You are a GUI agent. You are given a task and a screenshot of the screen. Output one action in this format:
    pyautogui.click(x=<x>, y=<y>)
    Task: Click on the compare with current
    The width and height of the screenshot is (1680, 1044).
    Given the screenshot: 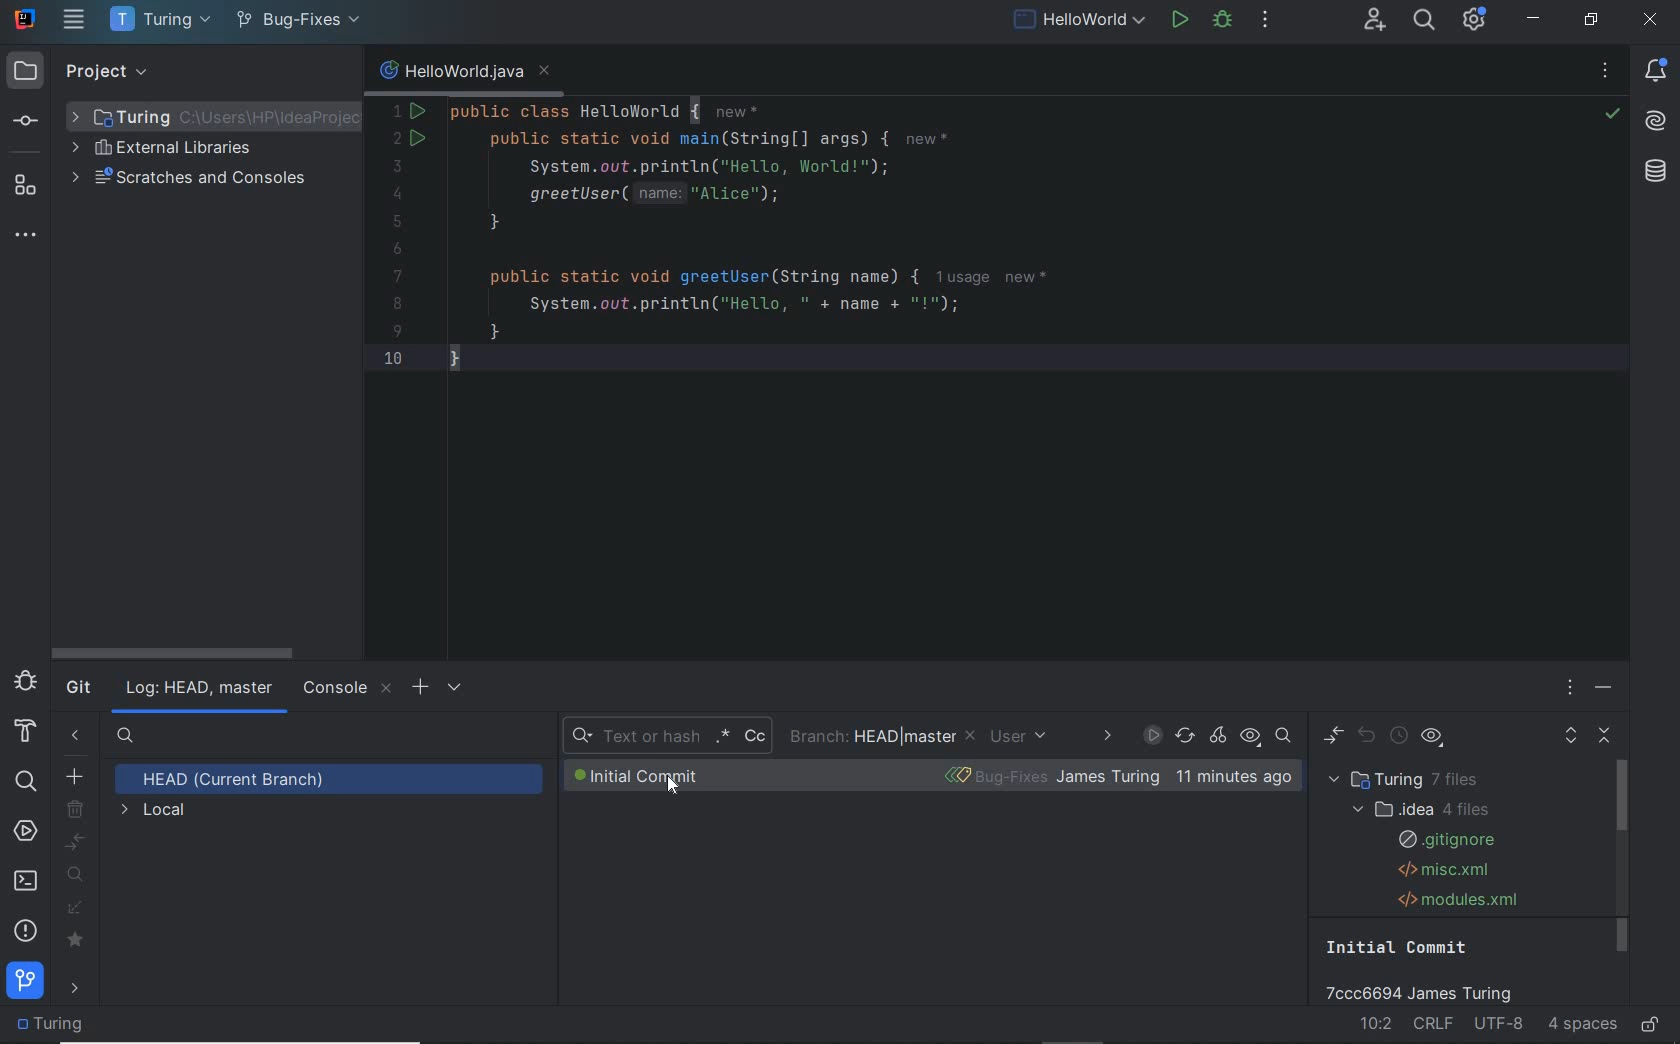 What is the action you would take?
    pyautogui.click(x=77, y=843)
    